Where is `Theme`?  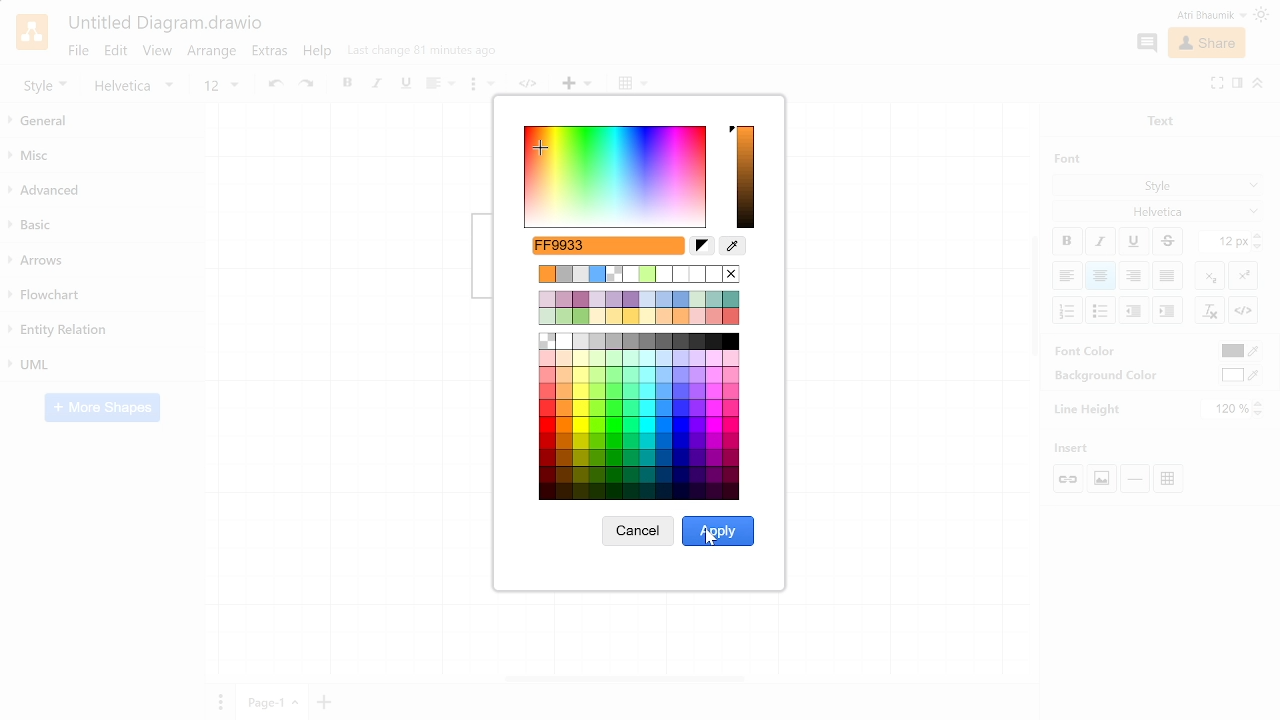 Theme is located at coordinates (1264, 15).